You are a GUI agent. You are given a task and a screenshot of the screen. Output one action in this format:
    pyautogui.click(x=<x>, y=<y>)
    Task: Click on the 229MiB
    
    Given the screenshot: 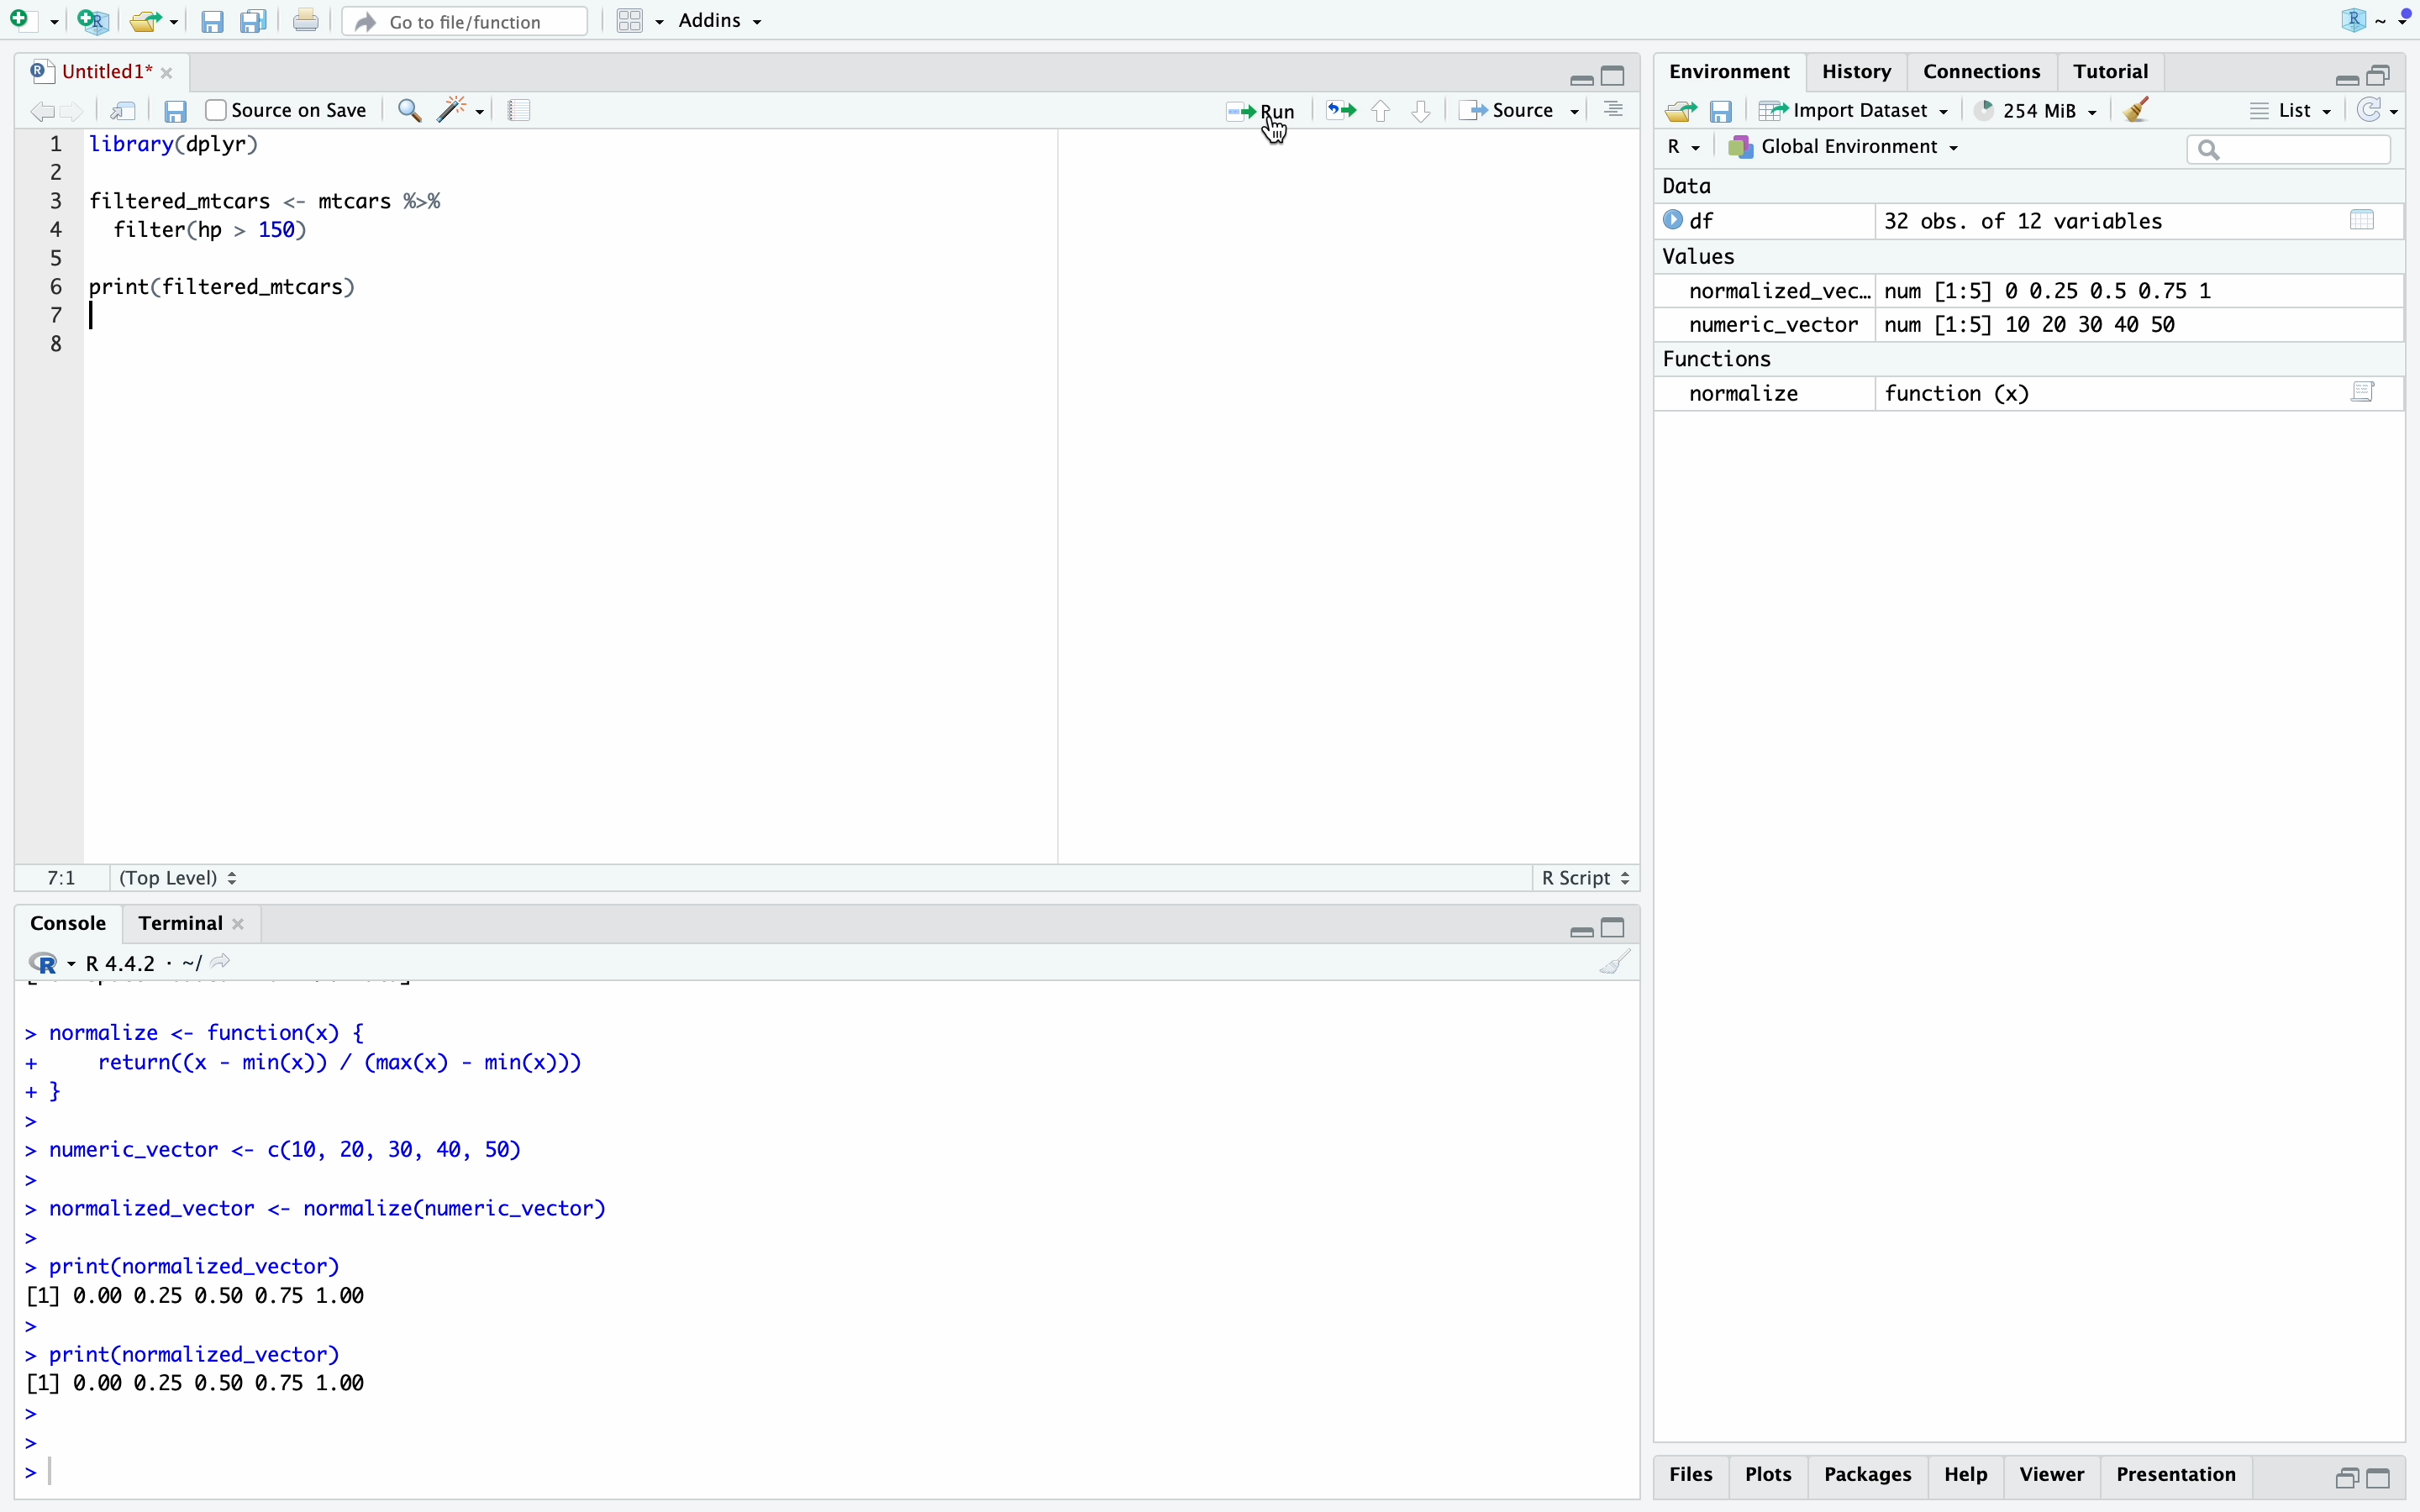 What is the action you would take?
    pyautogui.click(x=2031, y=110)
    